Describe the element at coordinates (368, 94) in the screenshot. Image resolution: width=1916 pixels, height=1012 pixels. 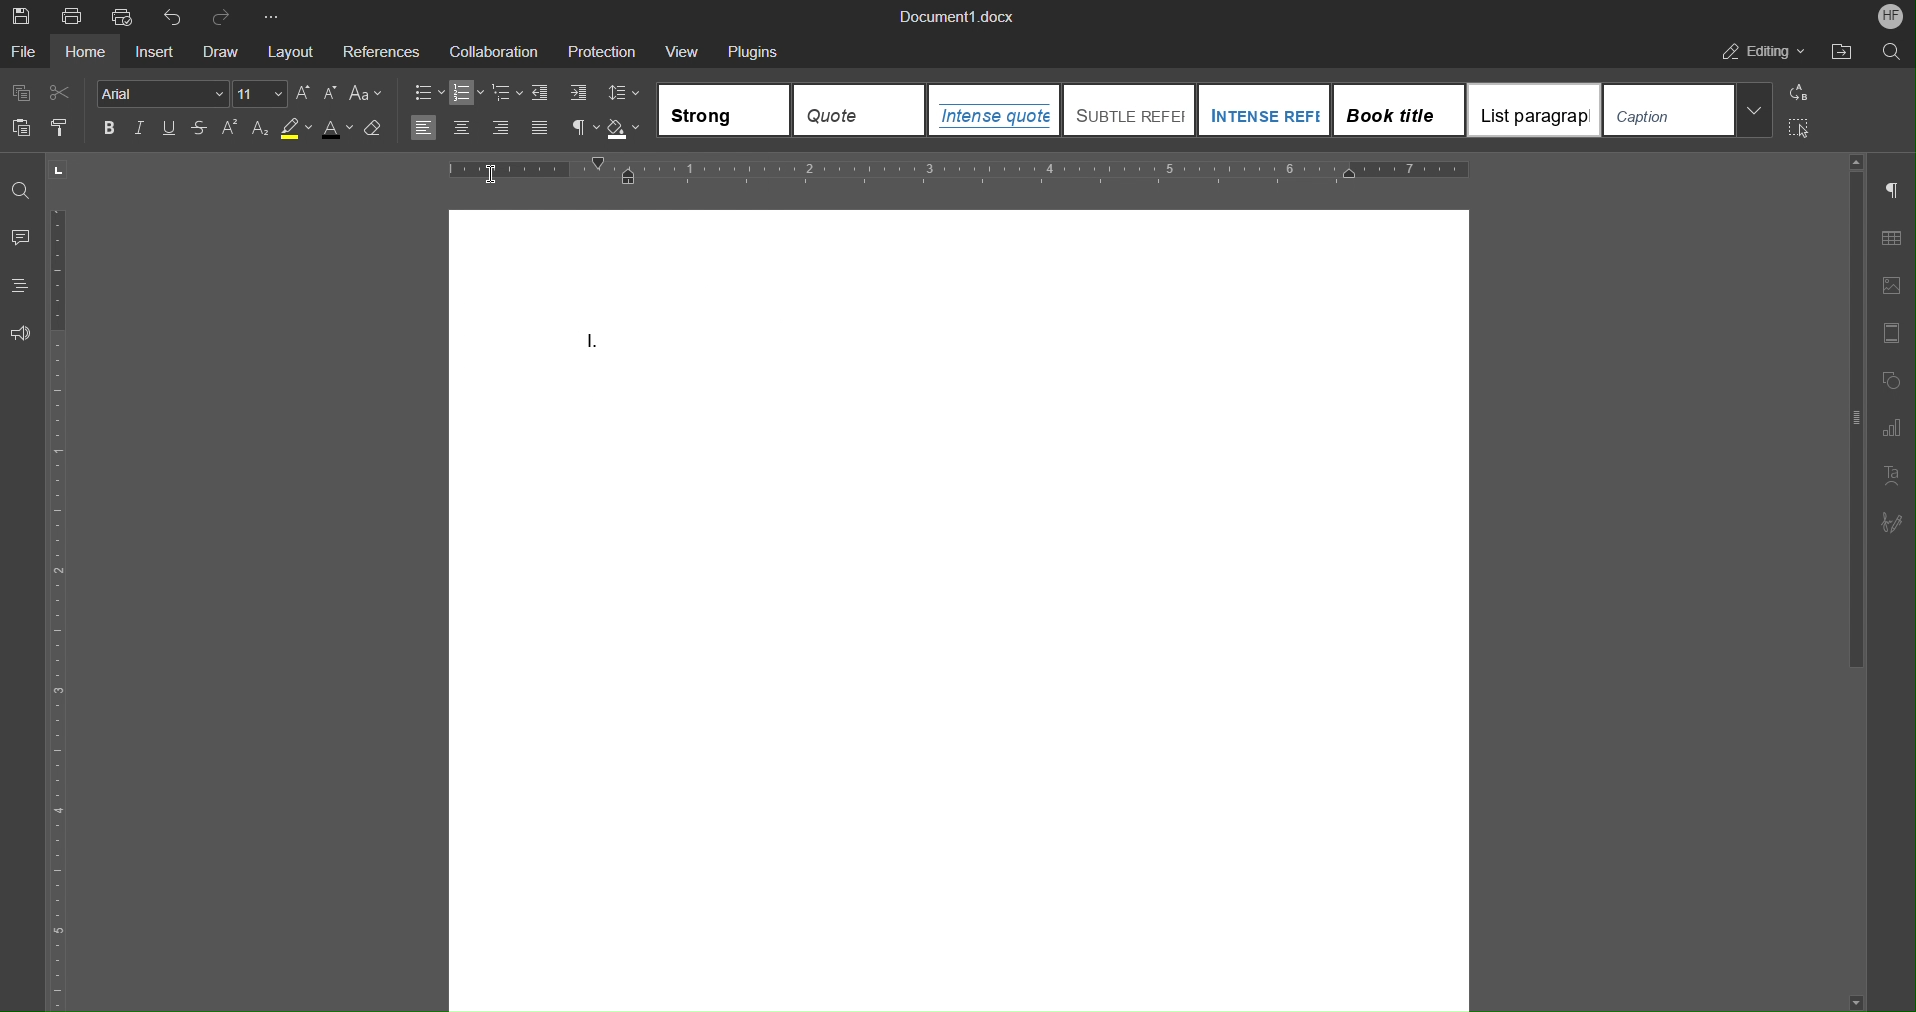
I see `Text Case Settings` at that location.